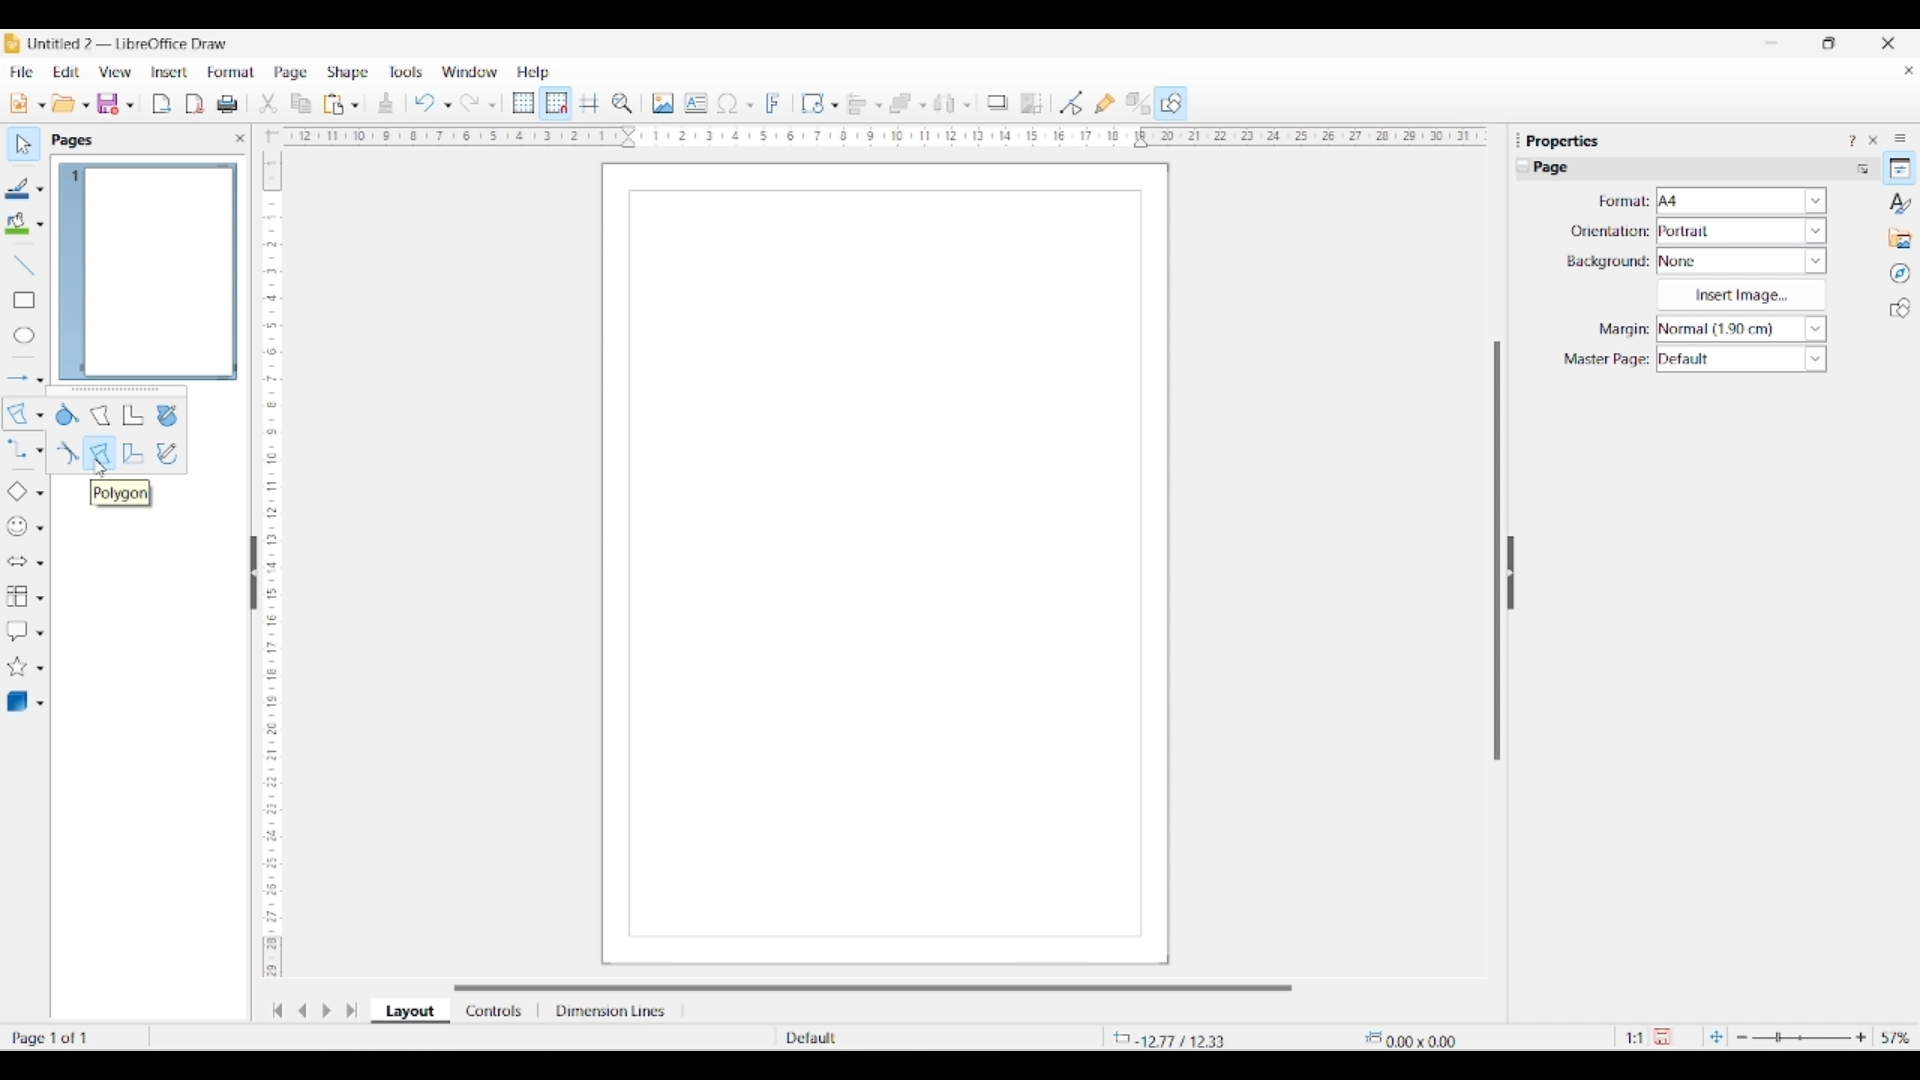 The image size is (1920, 1080). I want to click on Cursor co-ordinates, so click(1174, 1038).